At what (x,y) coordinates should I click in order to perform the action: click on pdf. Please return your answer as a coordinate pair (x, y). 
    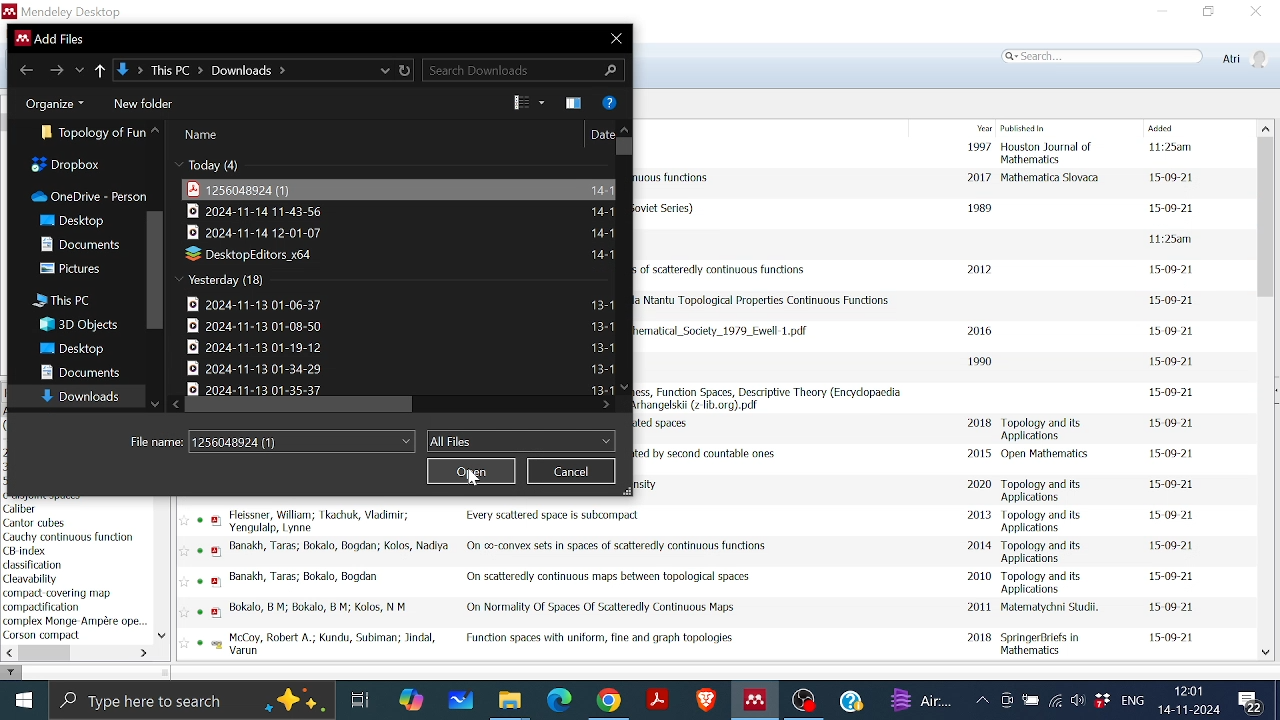
    Looking at the image, I should click on (220, 553).